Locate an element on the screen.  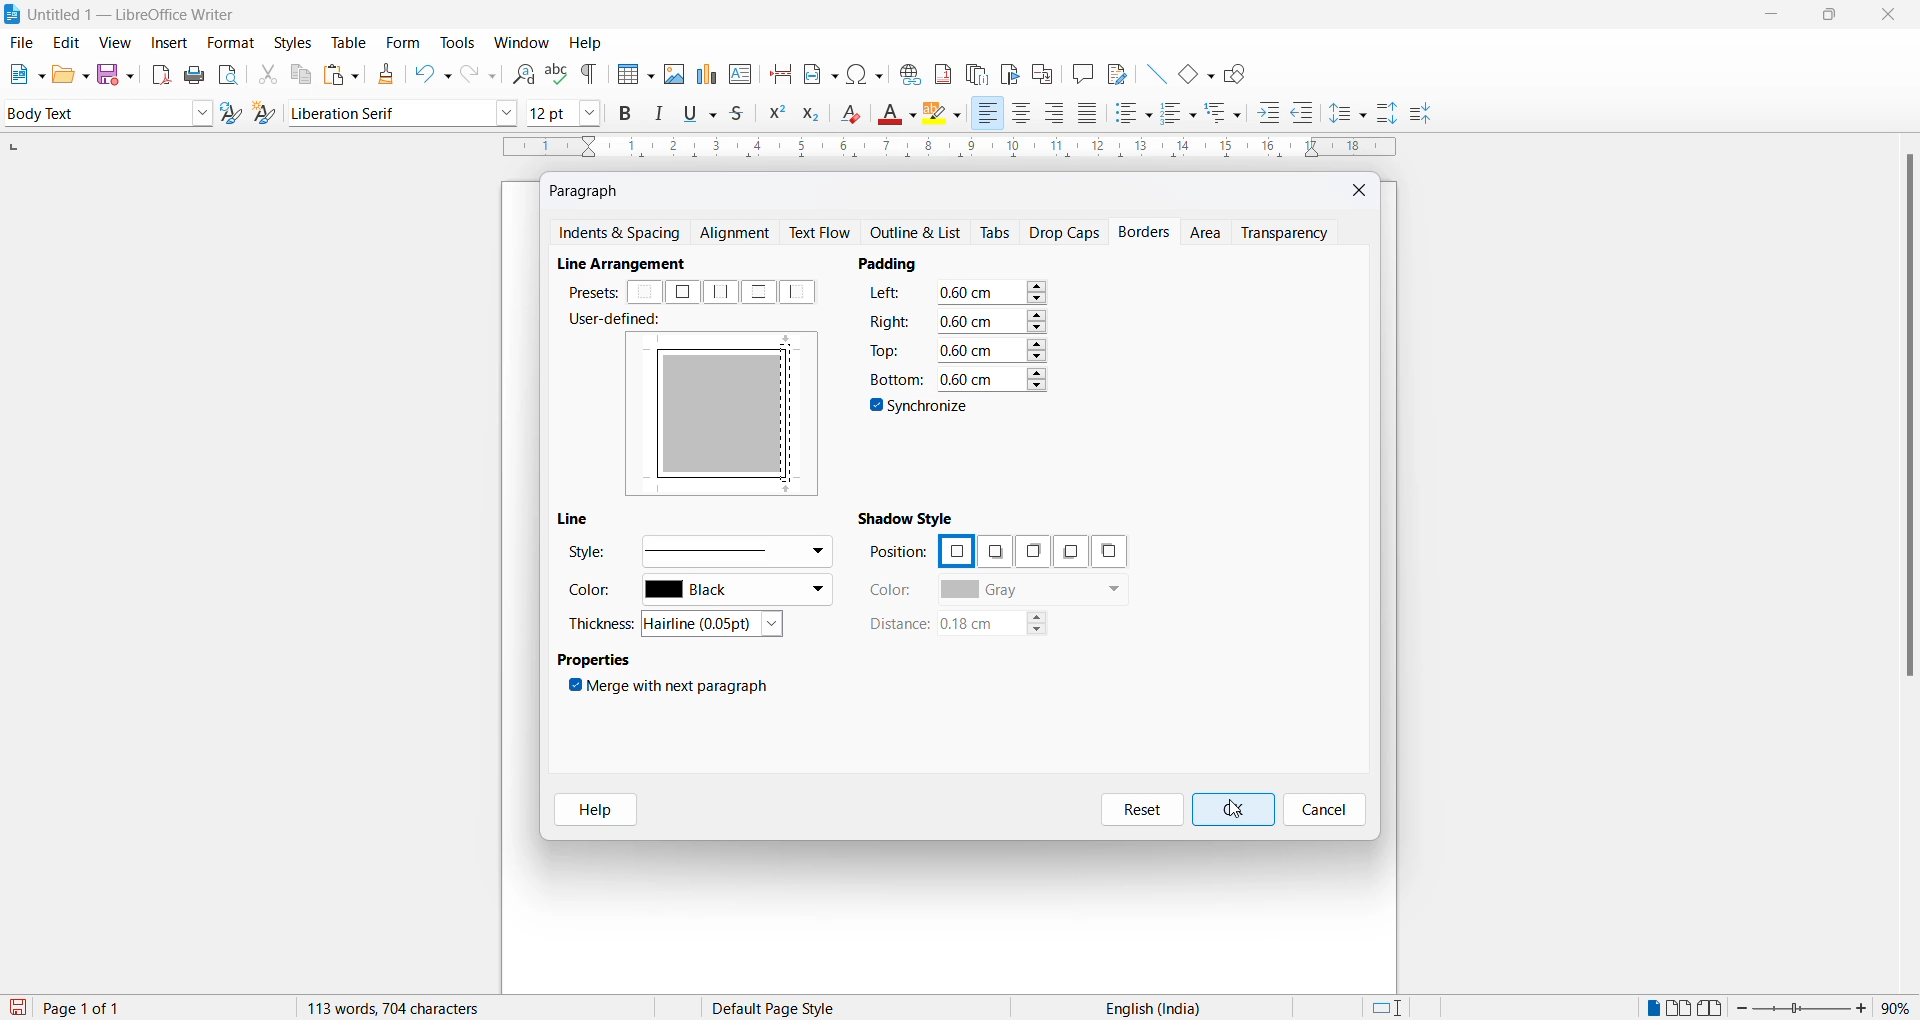
insert special character is located at coordinates (863, 71).